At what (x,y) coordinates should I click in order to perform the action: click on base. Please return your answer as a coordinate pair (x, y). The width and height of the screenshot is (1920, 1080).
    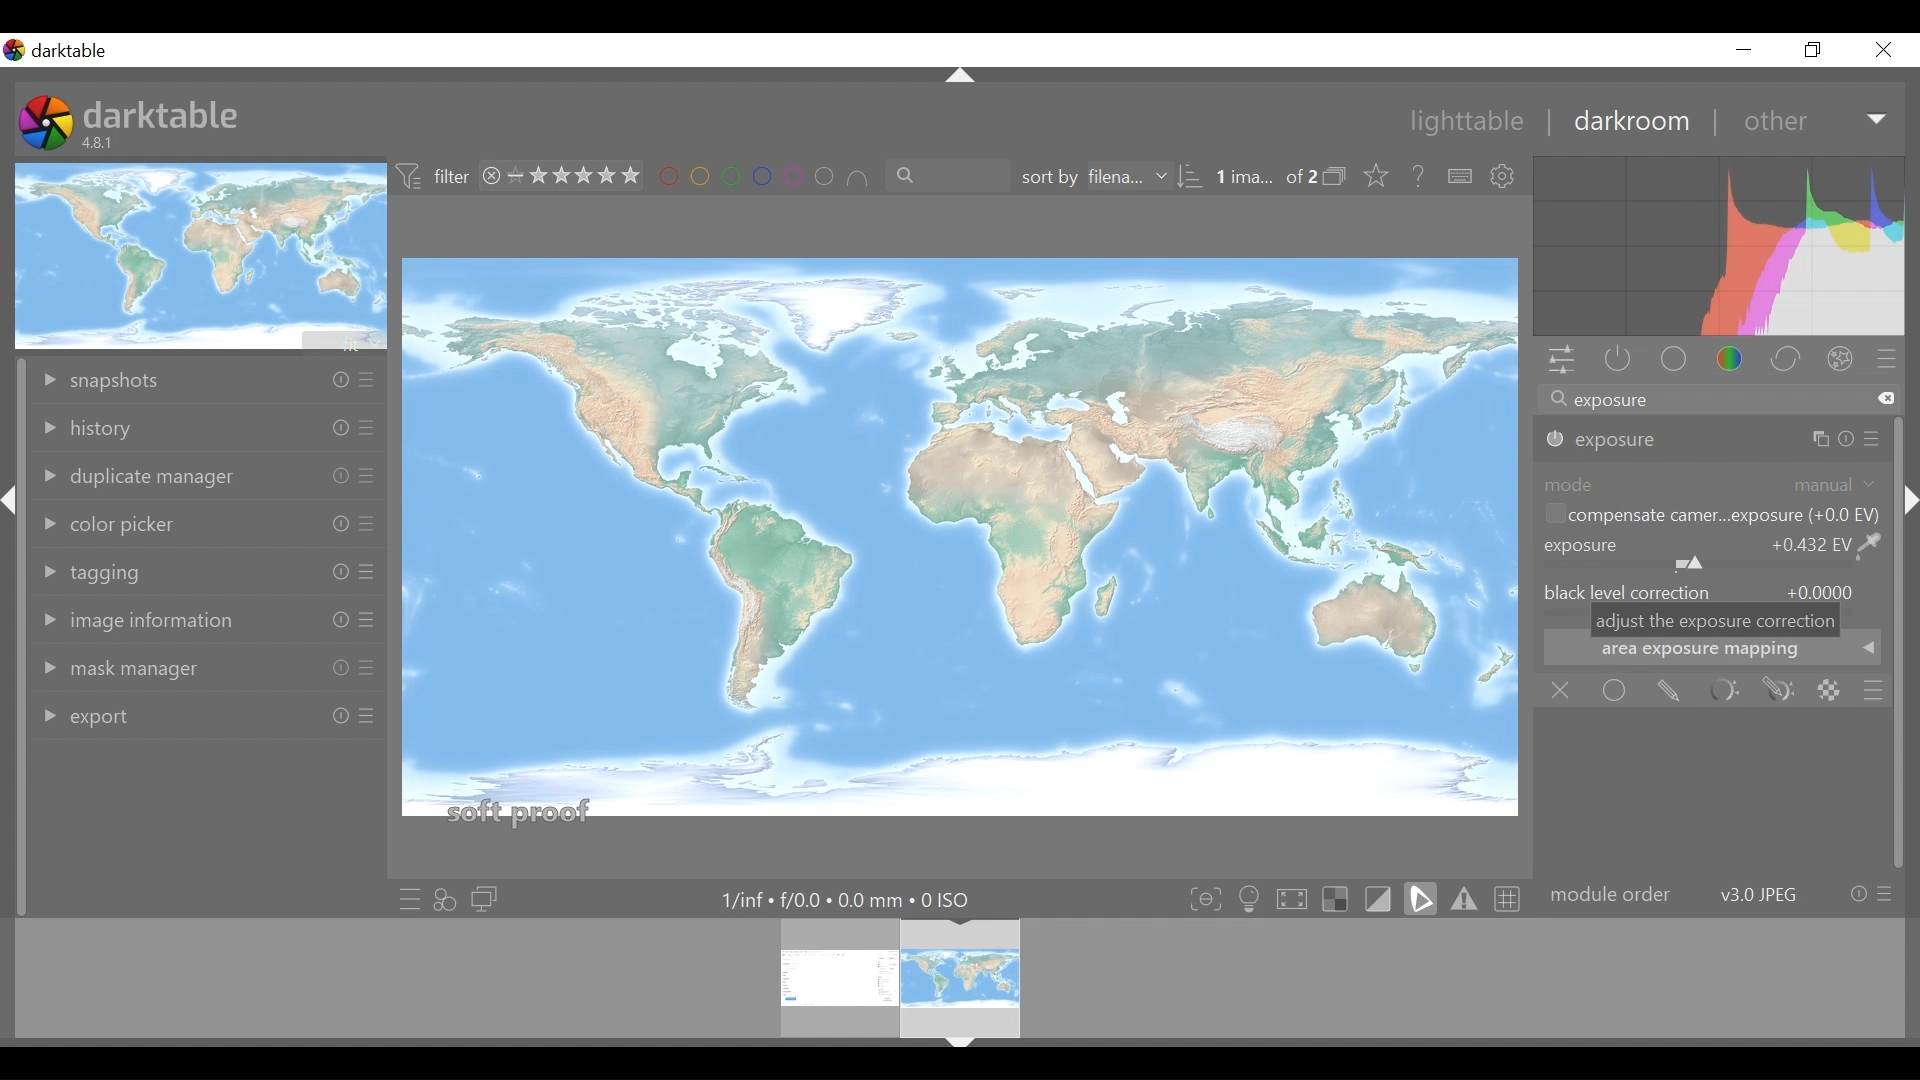
    Looking at the image, I should click on (1676, 361).